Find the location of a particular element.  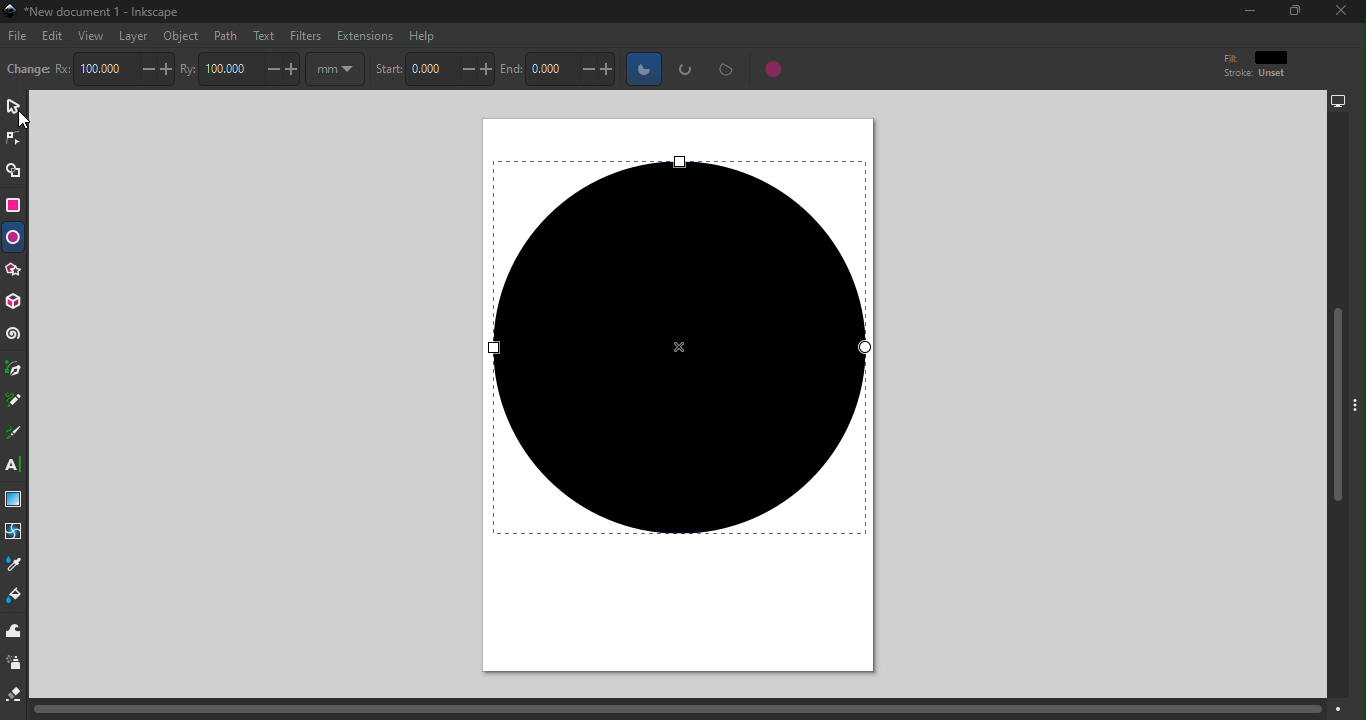

Pencil tool is located at coordinates (15, 403).